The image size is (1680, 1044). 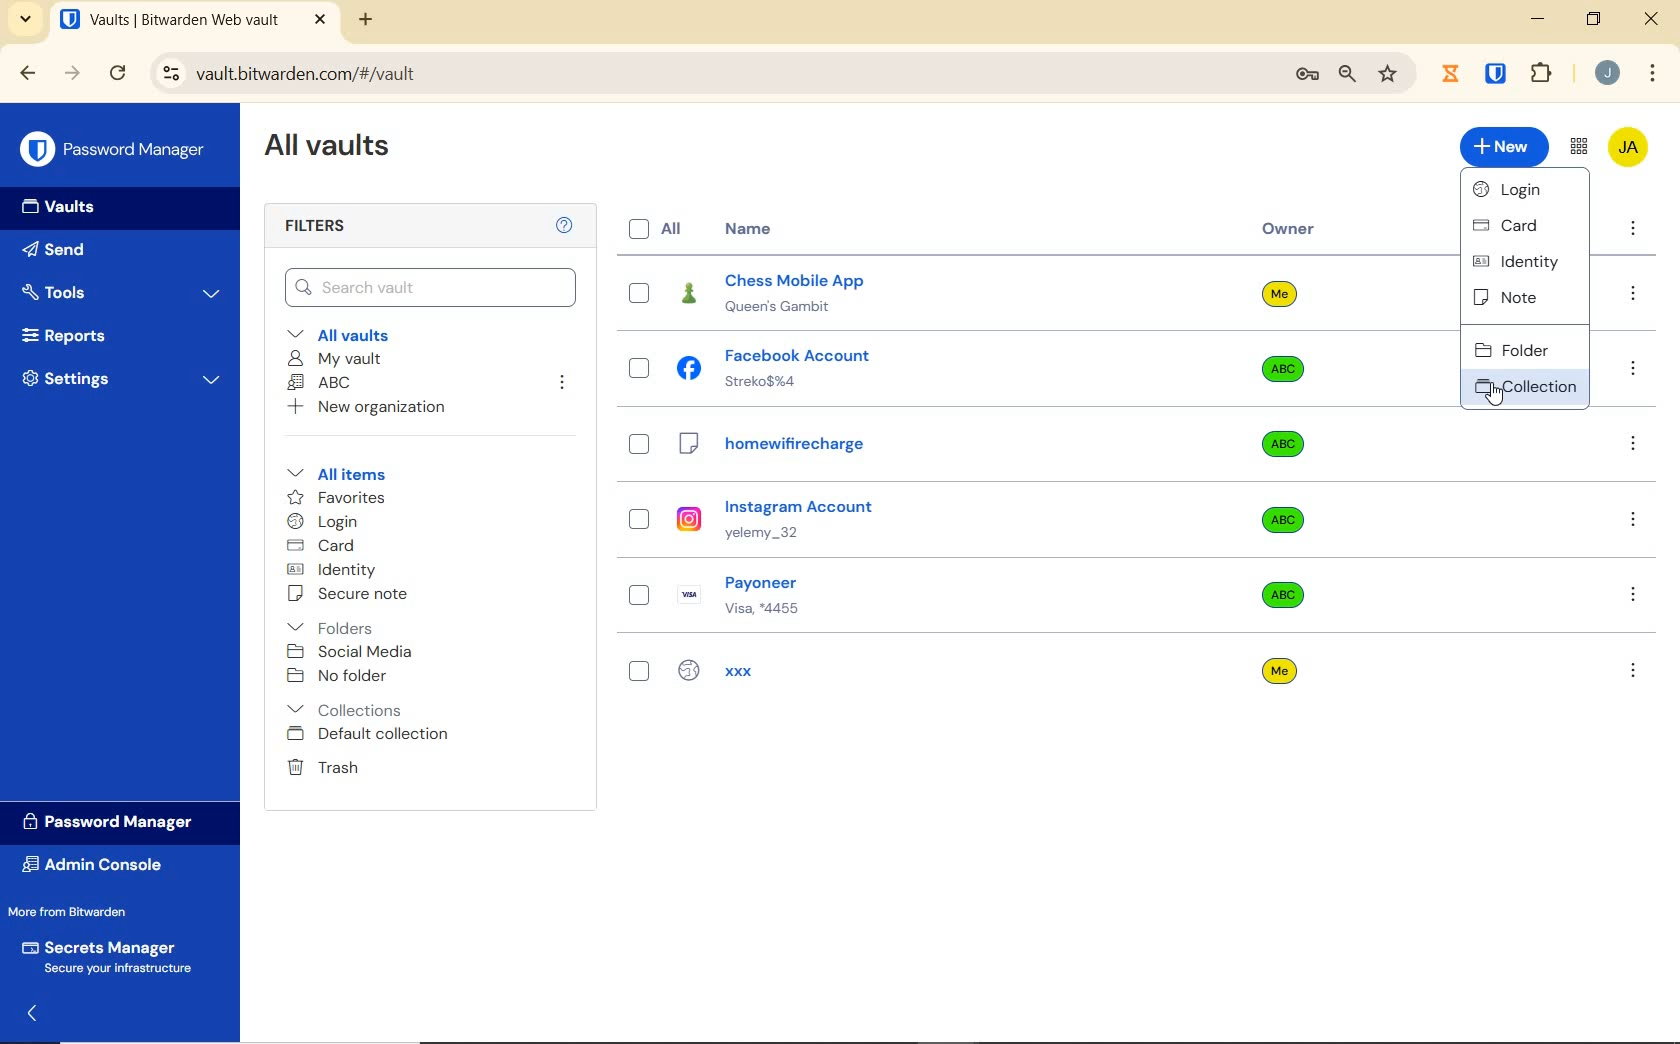 I want to click on My Vault, so click(x=340, y=359).